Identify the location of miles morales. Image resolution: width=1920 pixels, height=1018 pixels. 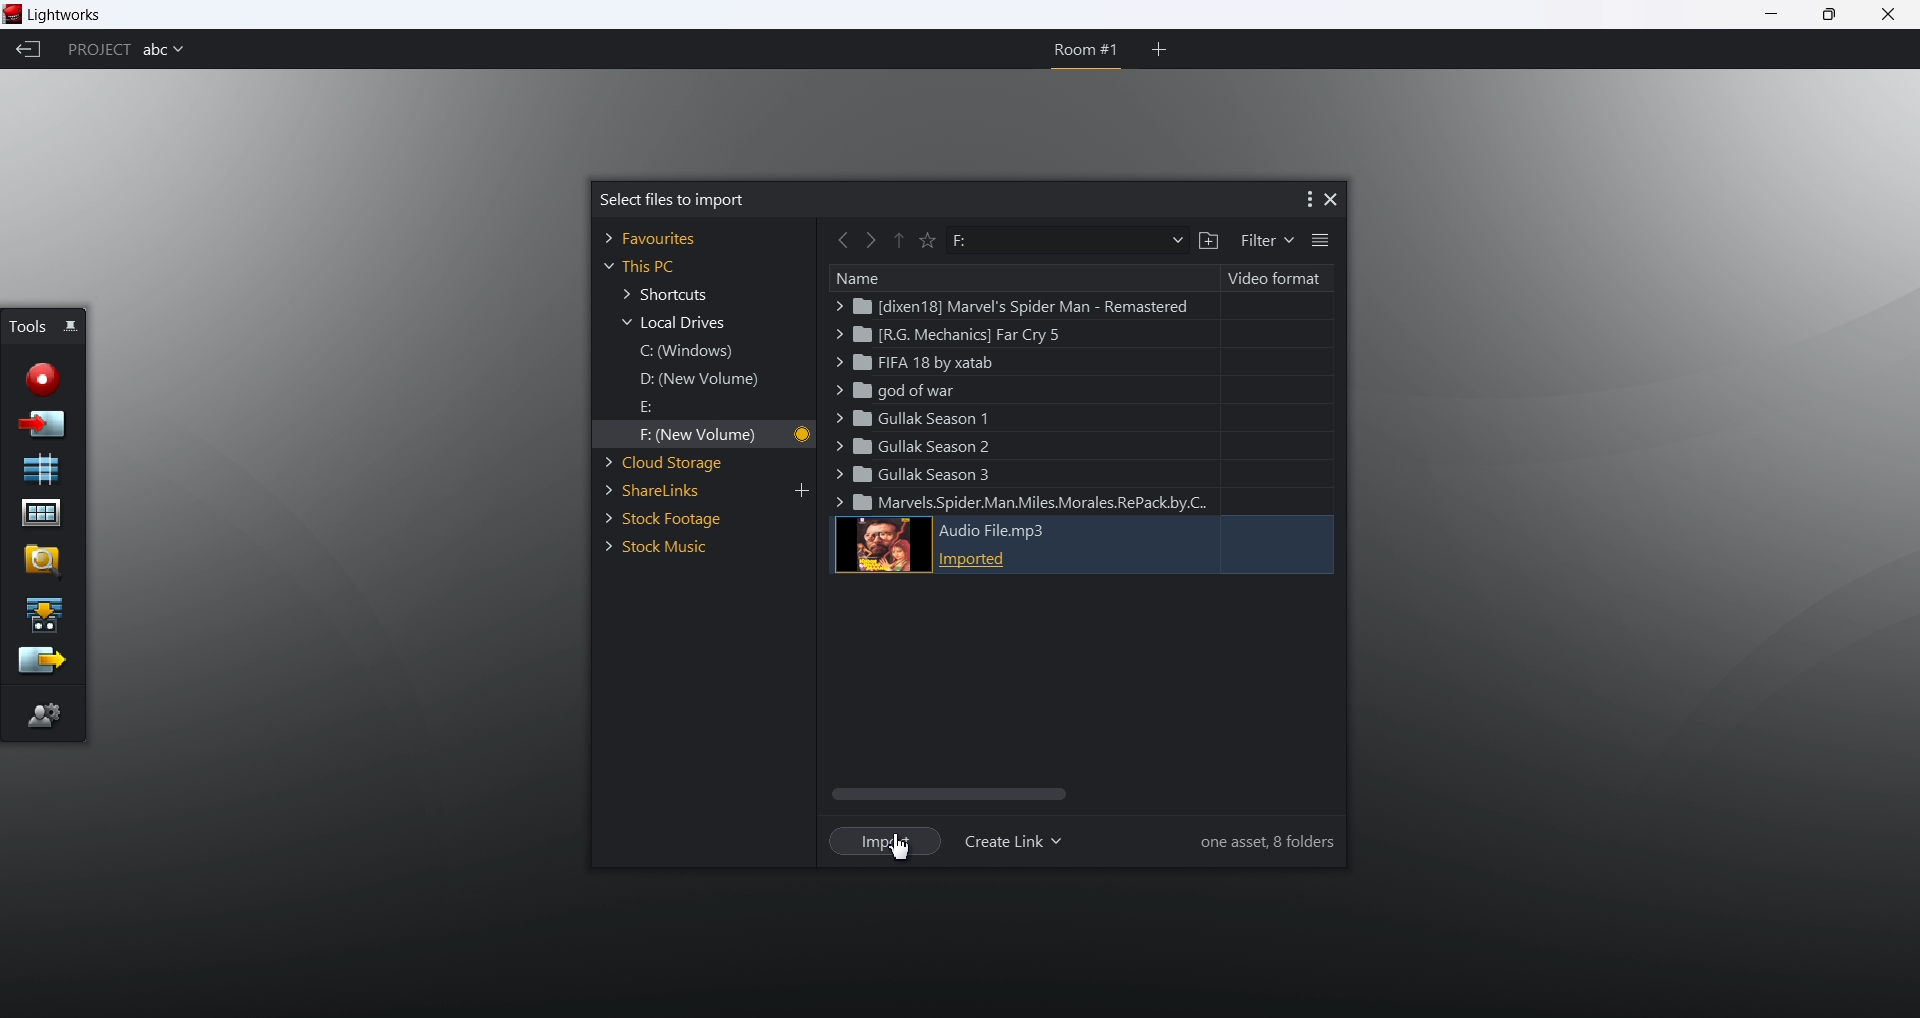
(1025, 503).